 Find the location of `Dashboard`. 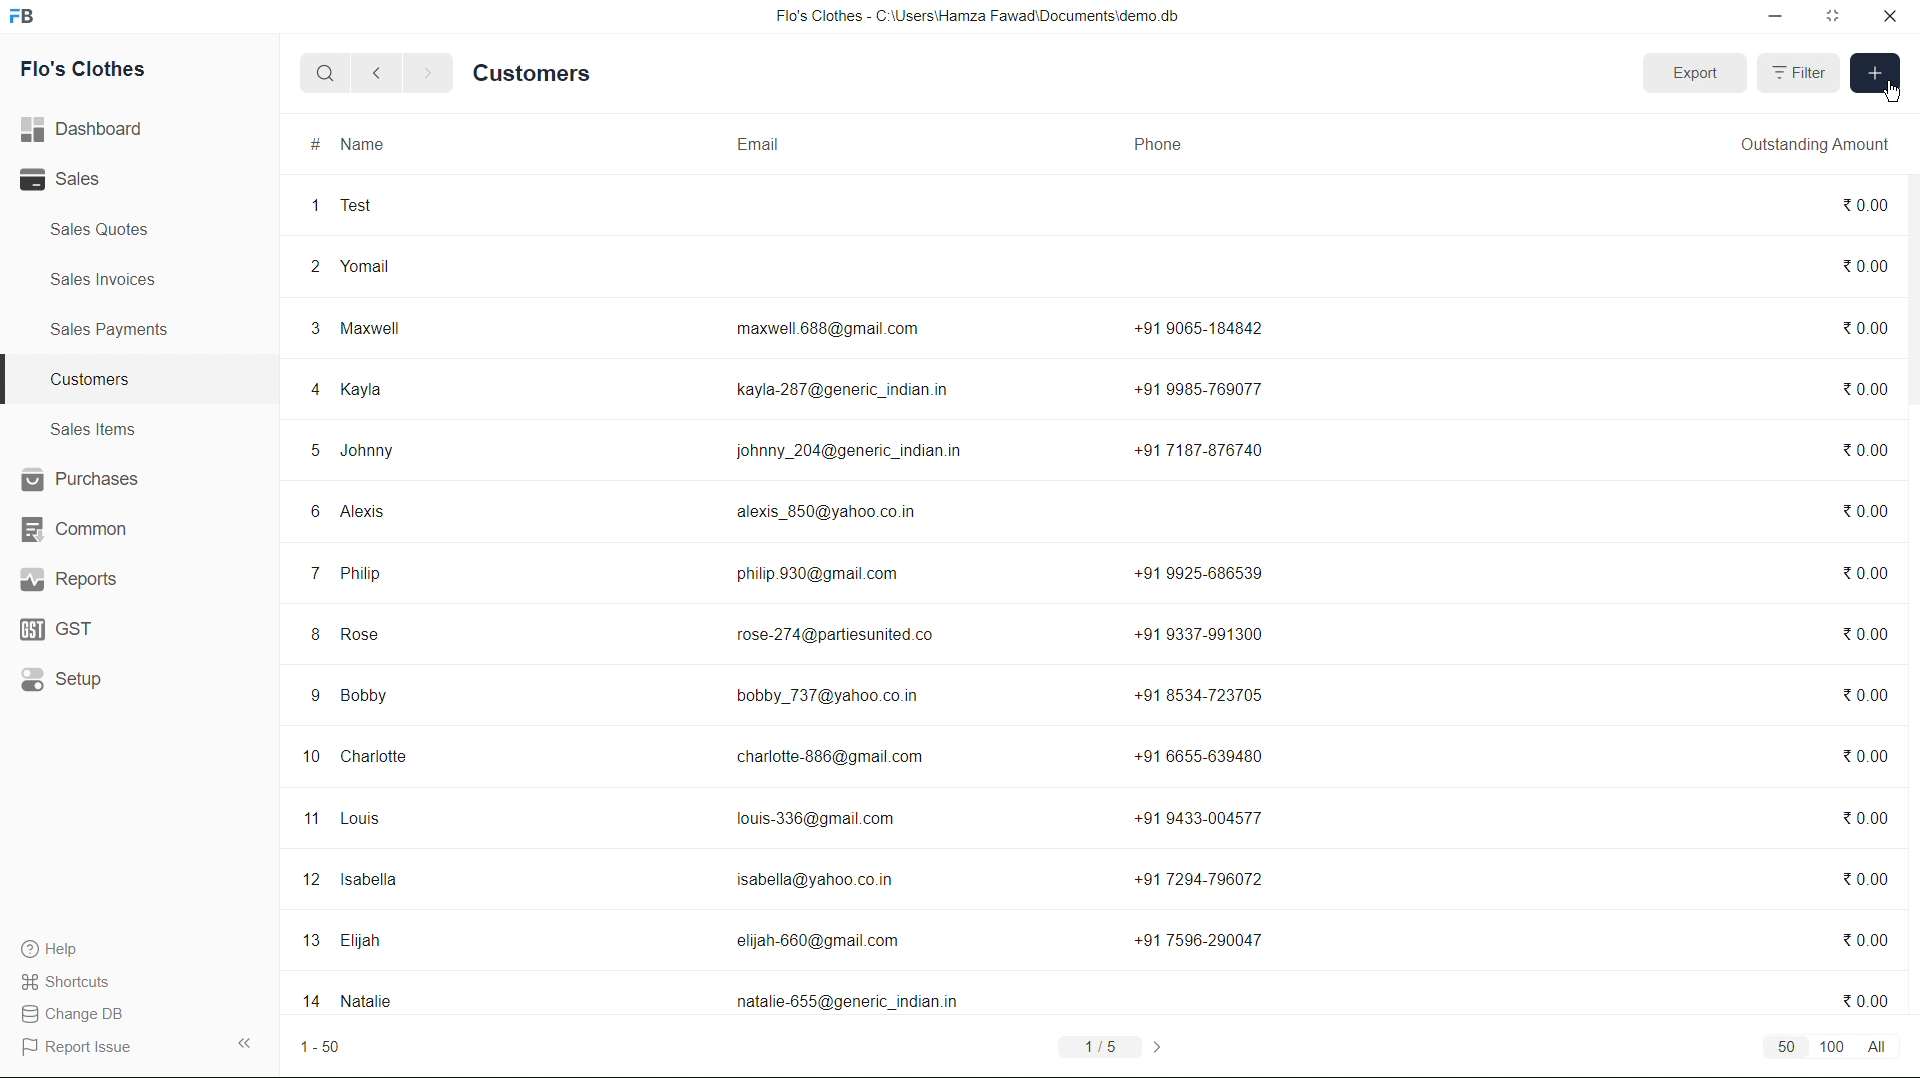

Dashboard is located at coordinates (89, 126).